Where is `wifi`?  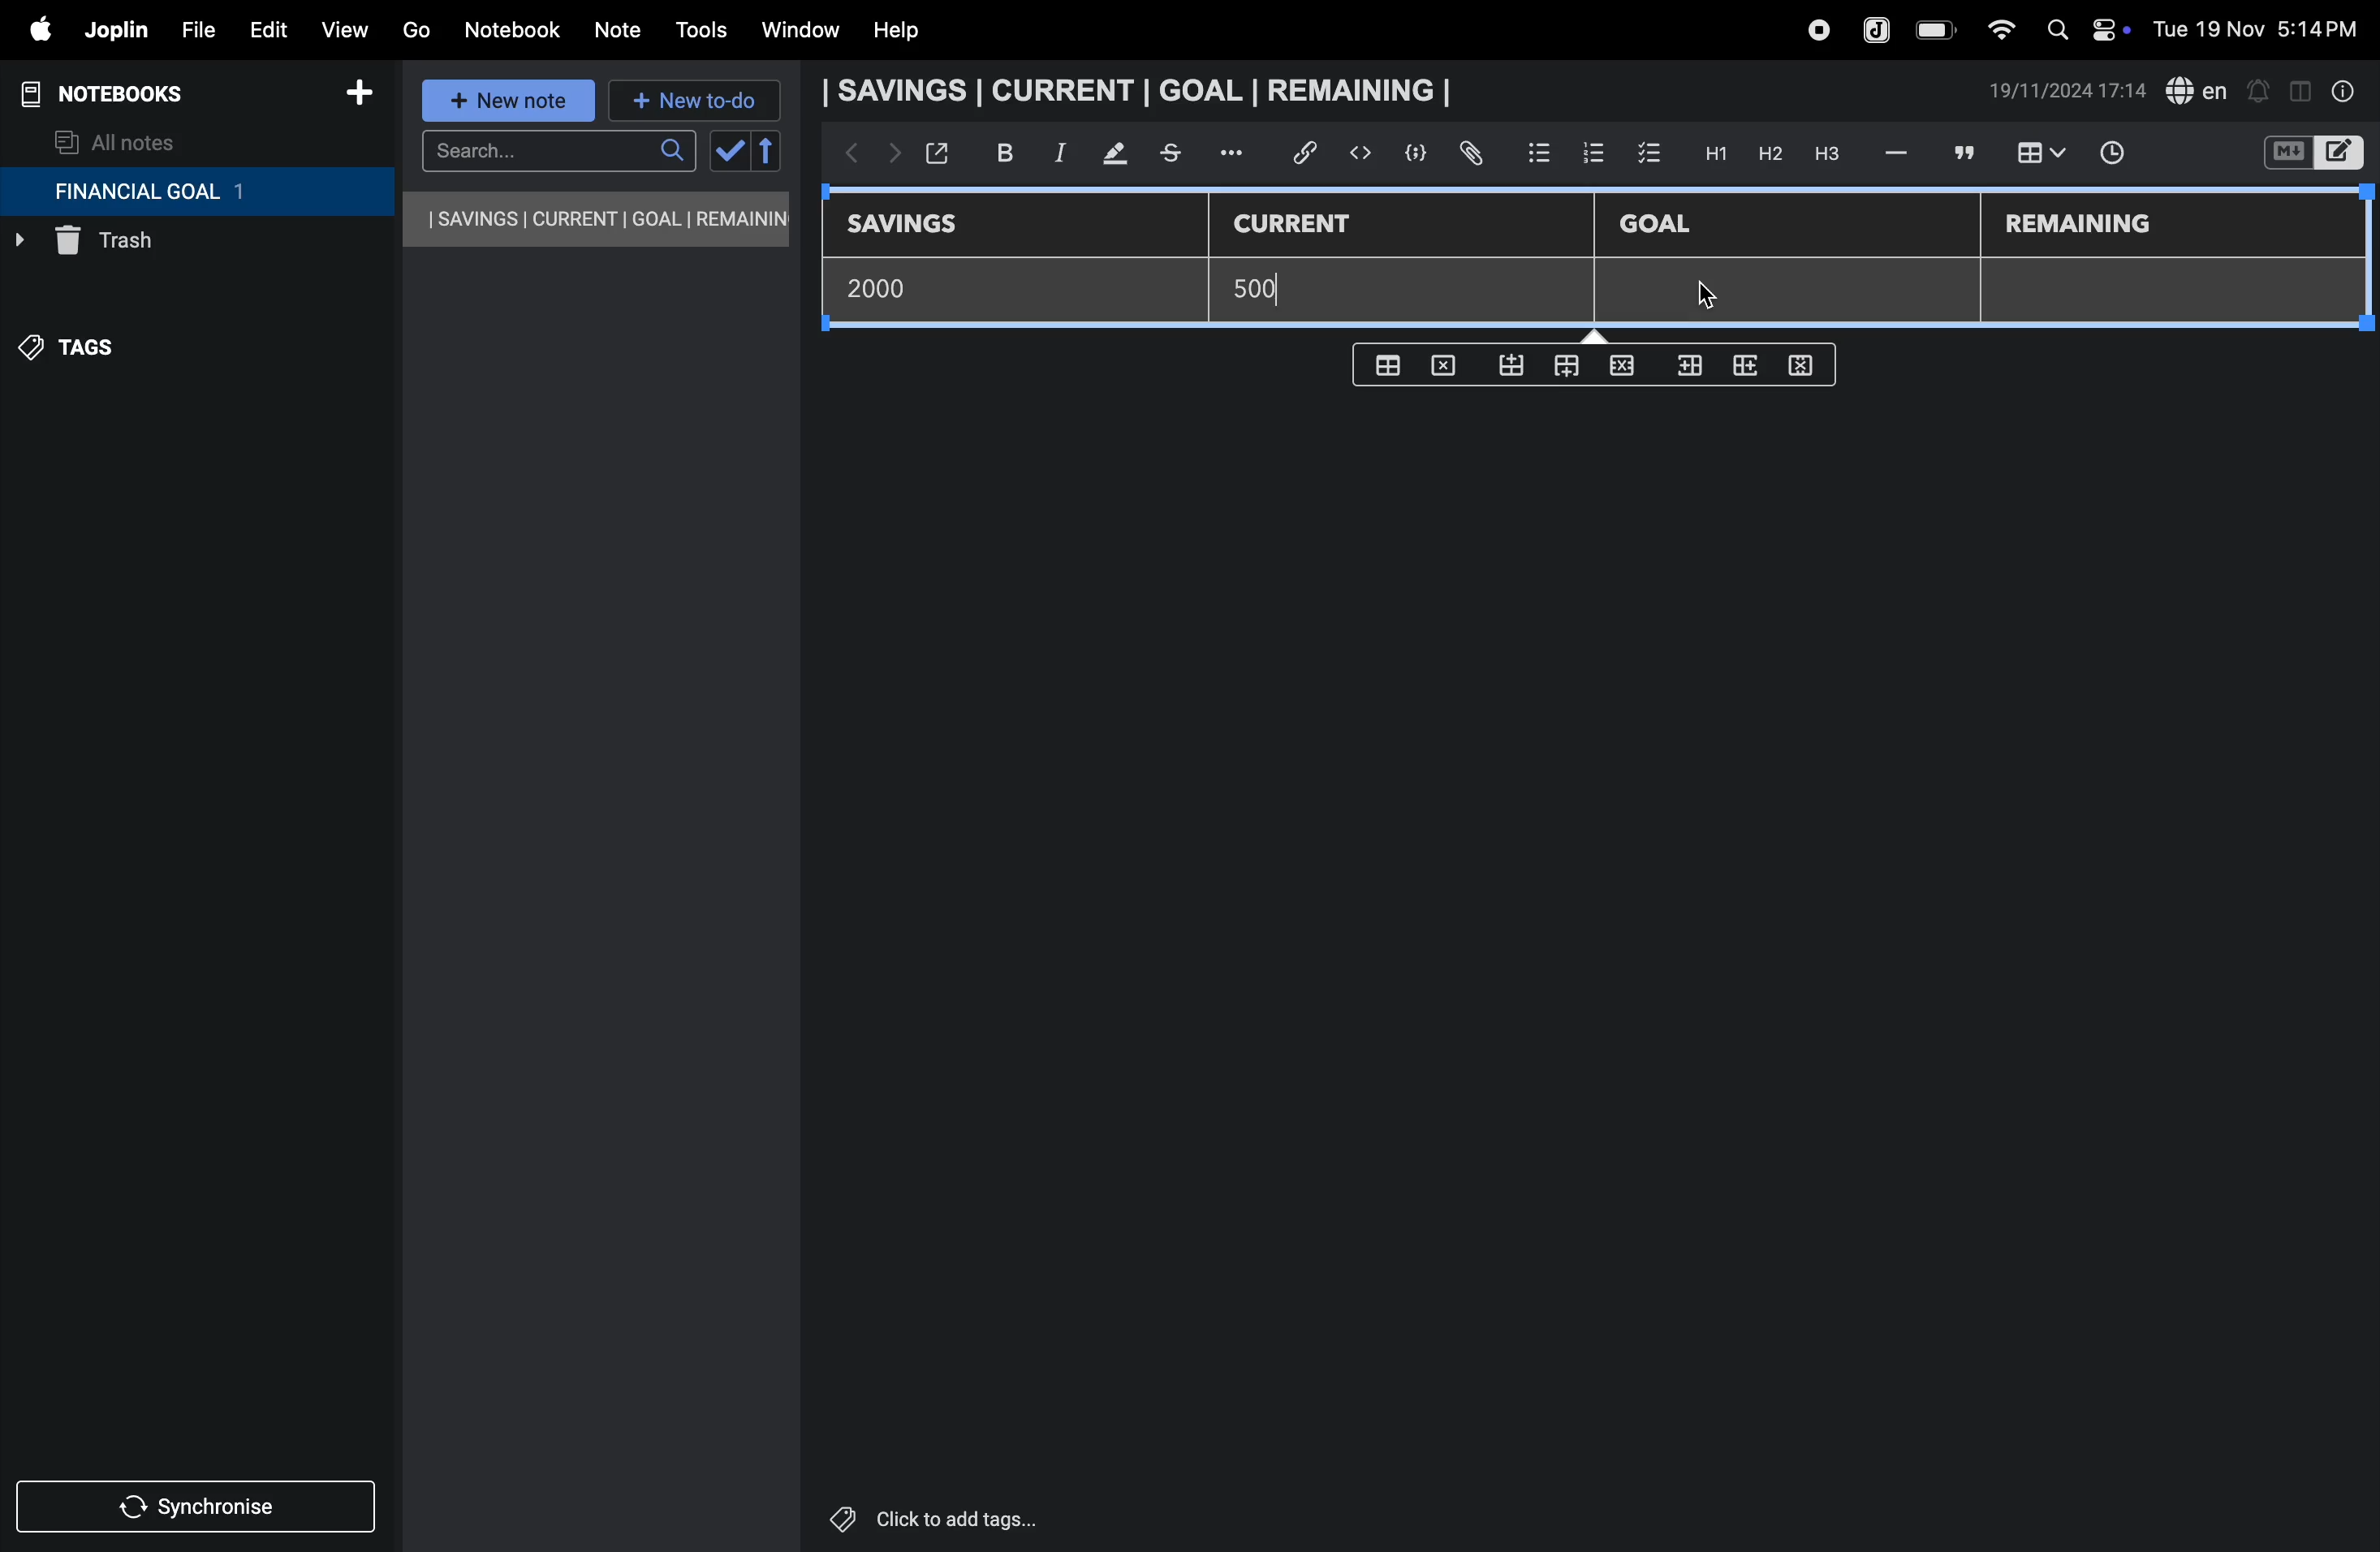 wifi is located at coordinates (1995, 29).